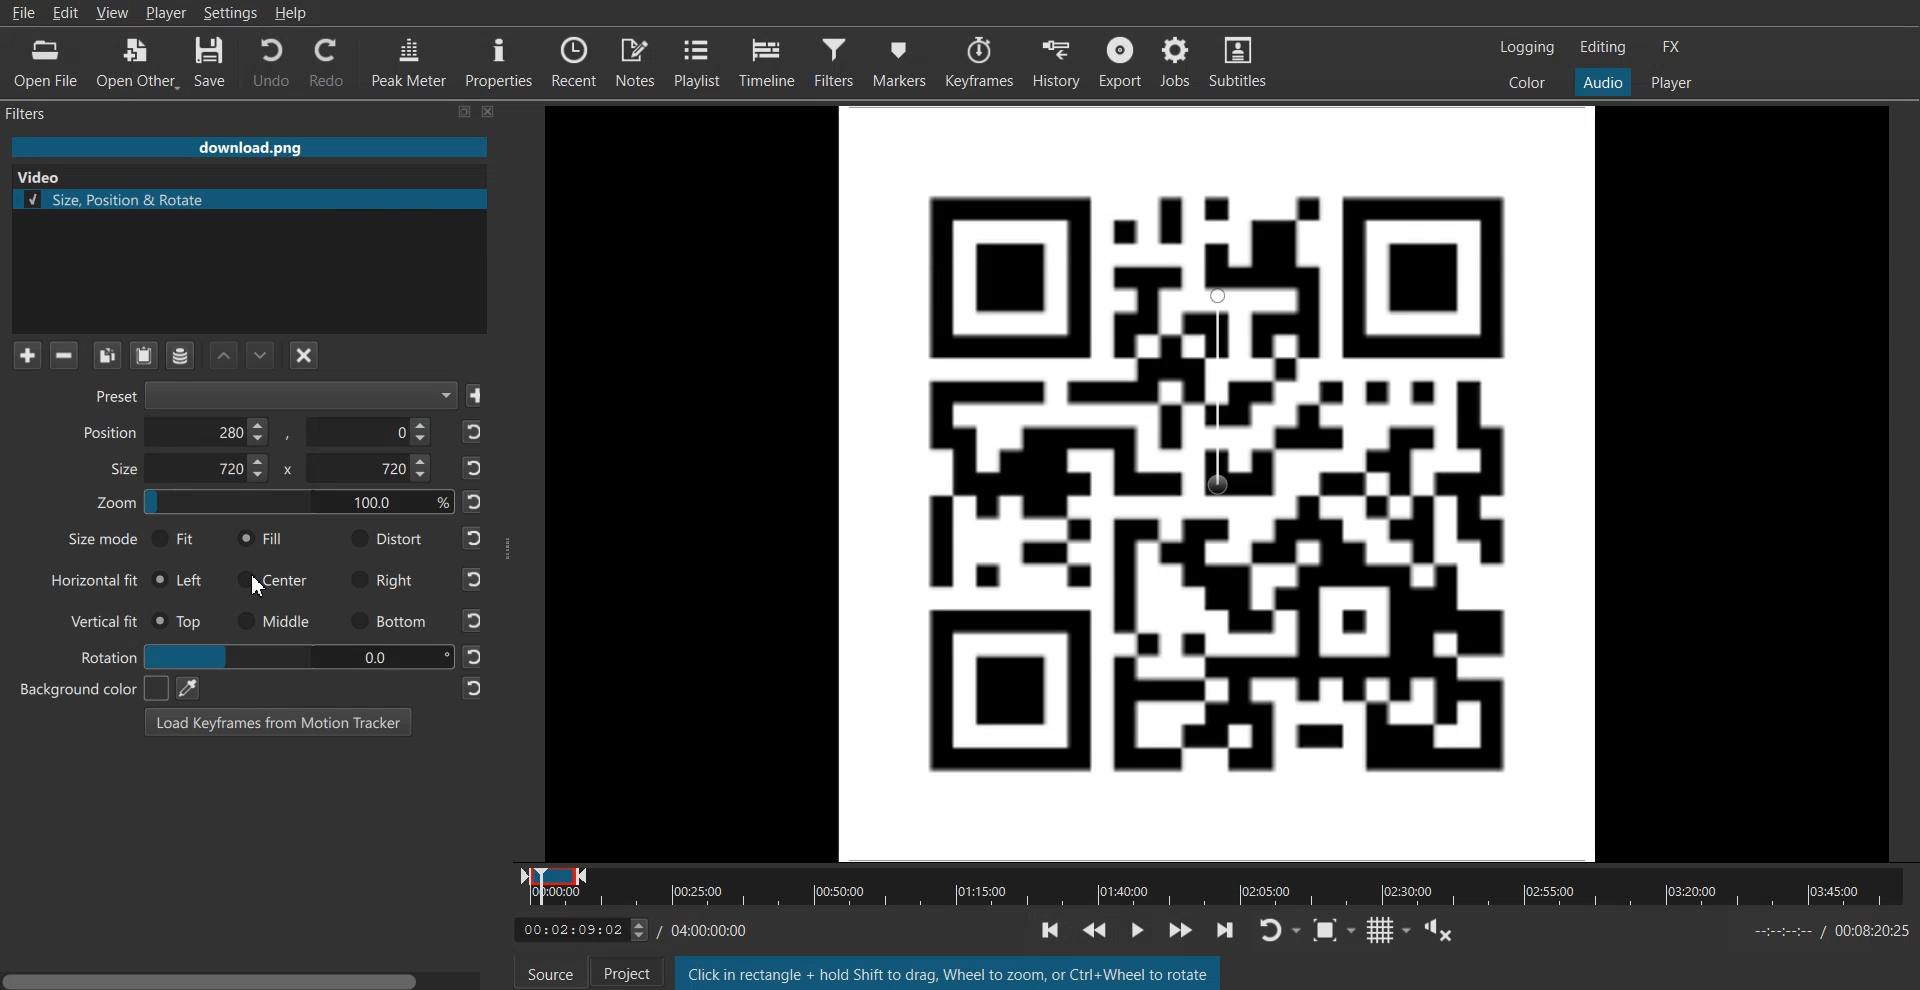 The height and width of the screenshot is (990, 1920). Describe the element at coordinates (384, 579) in the screenshot. I see `Right` at that location.